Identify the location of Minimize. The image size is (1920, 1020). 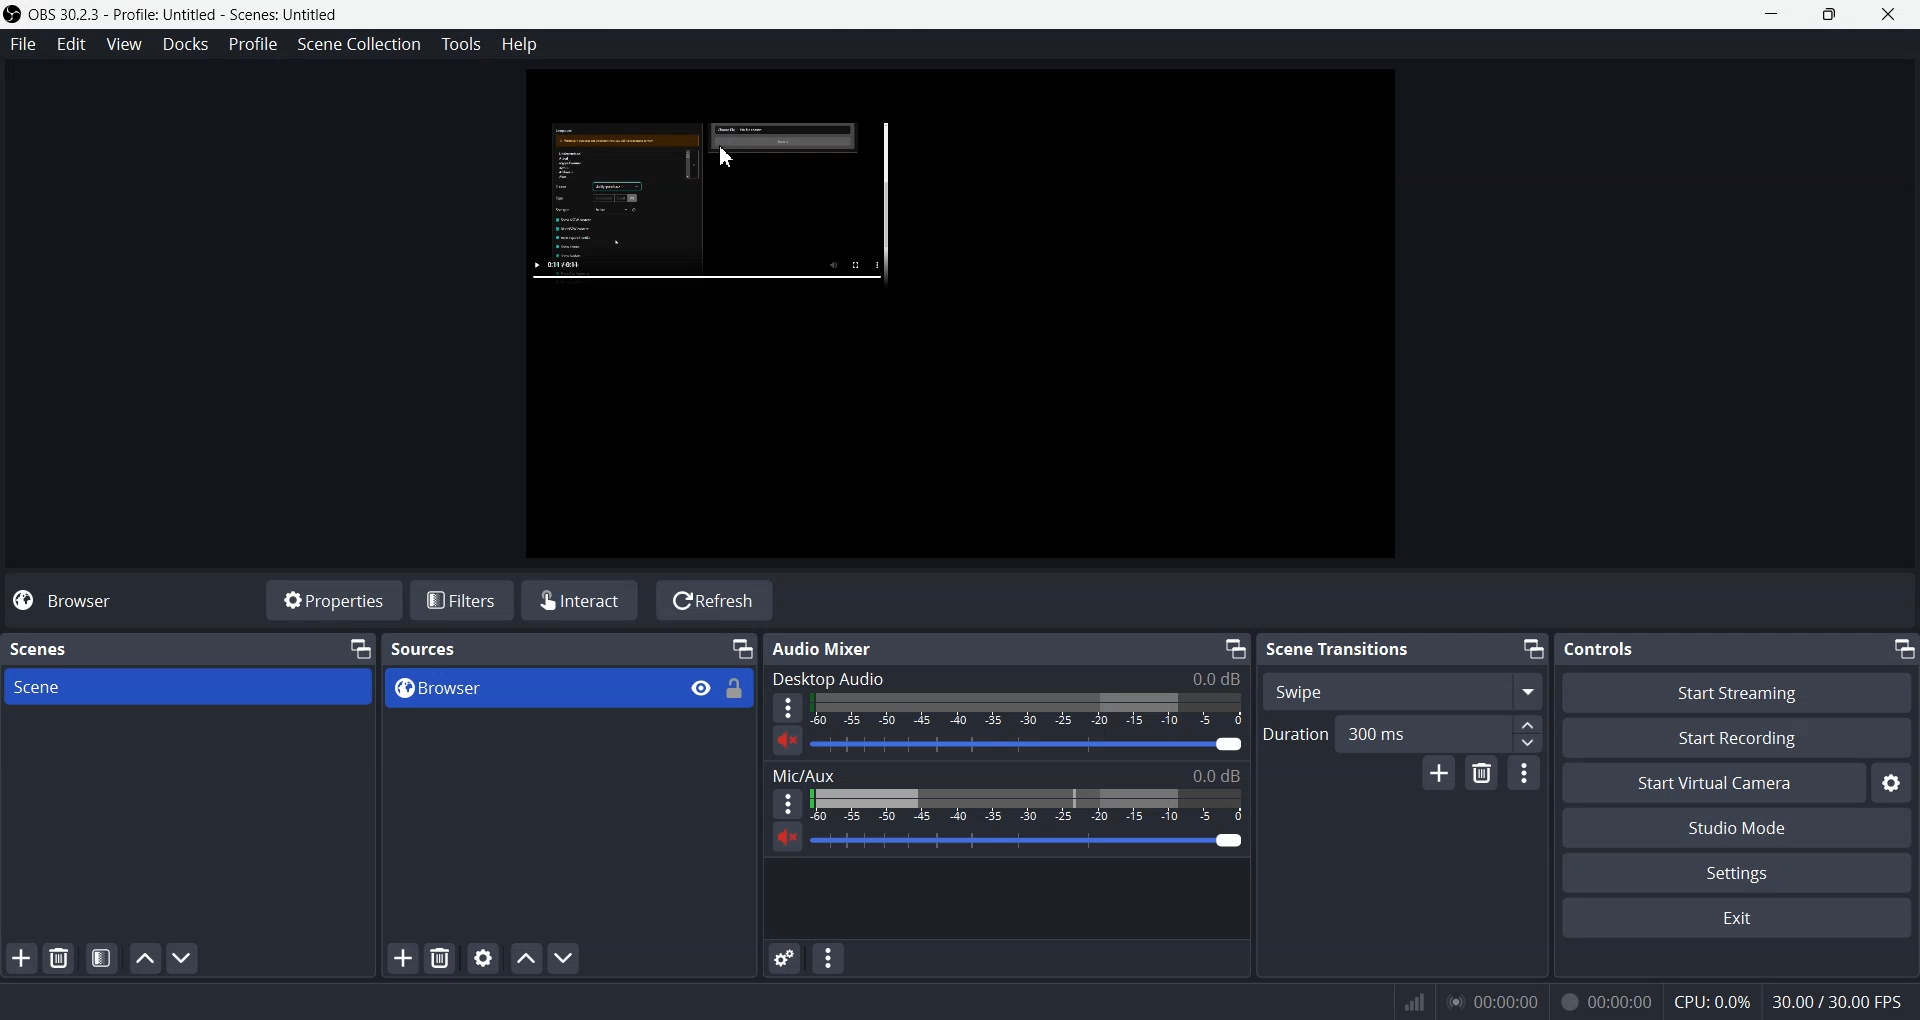
(1532, 648).